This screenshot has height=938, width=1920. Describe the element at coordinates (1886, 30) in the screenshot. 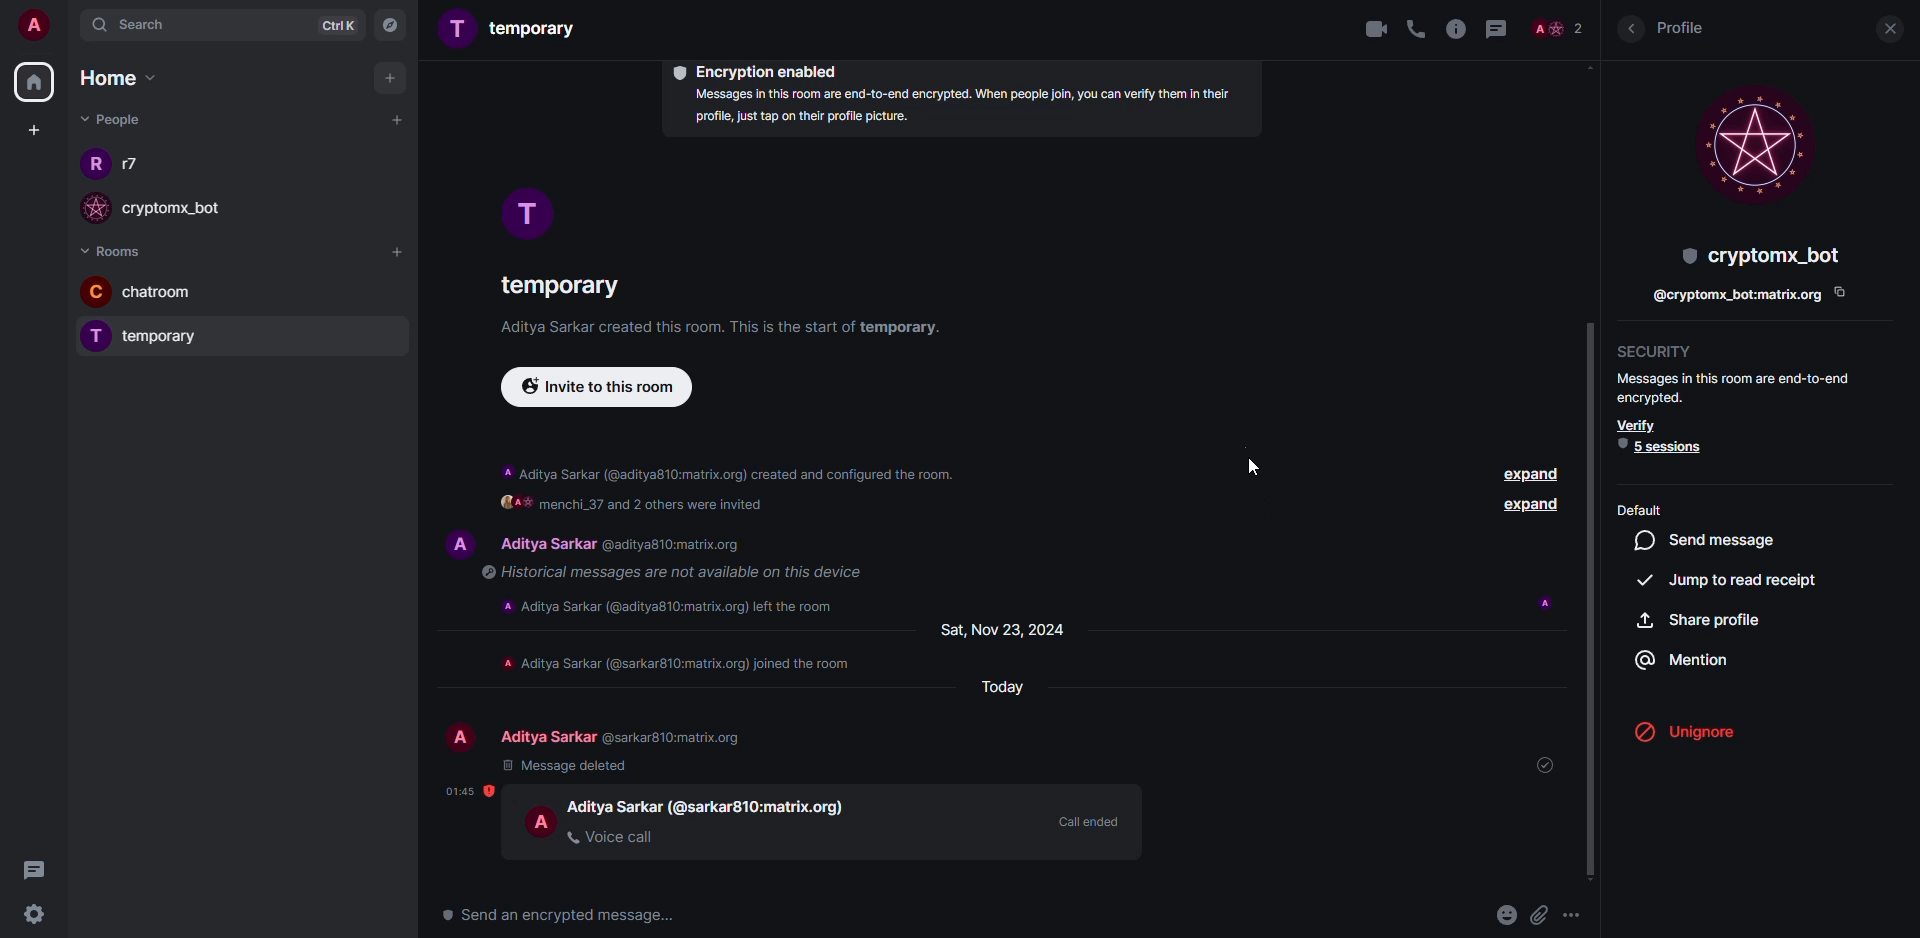

I see `close` at that location.